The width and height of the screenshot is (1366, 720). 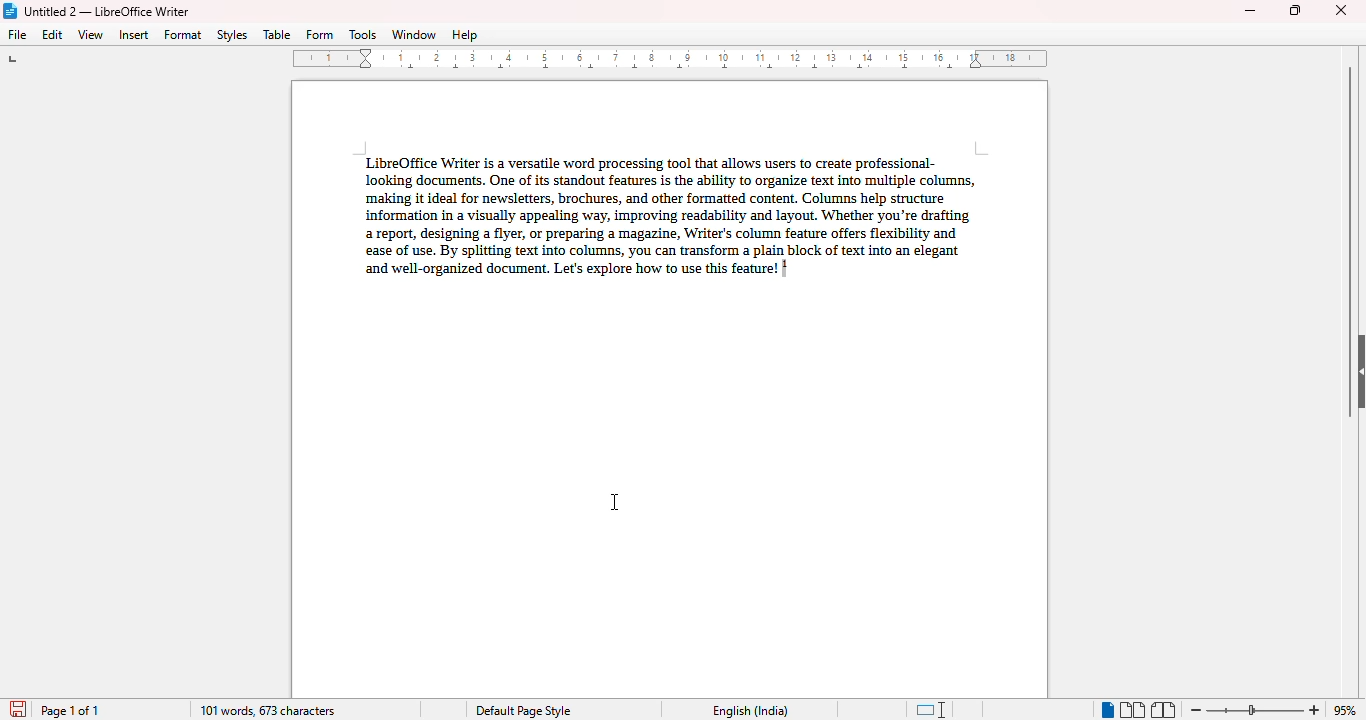 I want to click on 101 words, 673 characters, so click(x=265, y=709).